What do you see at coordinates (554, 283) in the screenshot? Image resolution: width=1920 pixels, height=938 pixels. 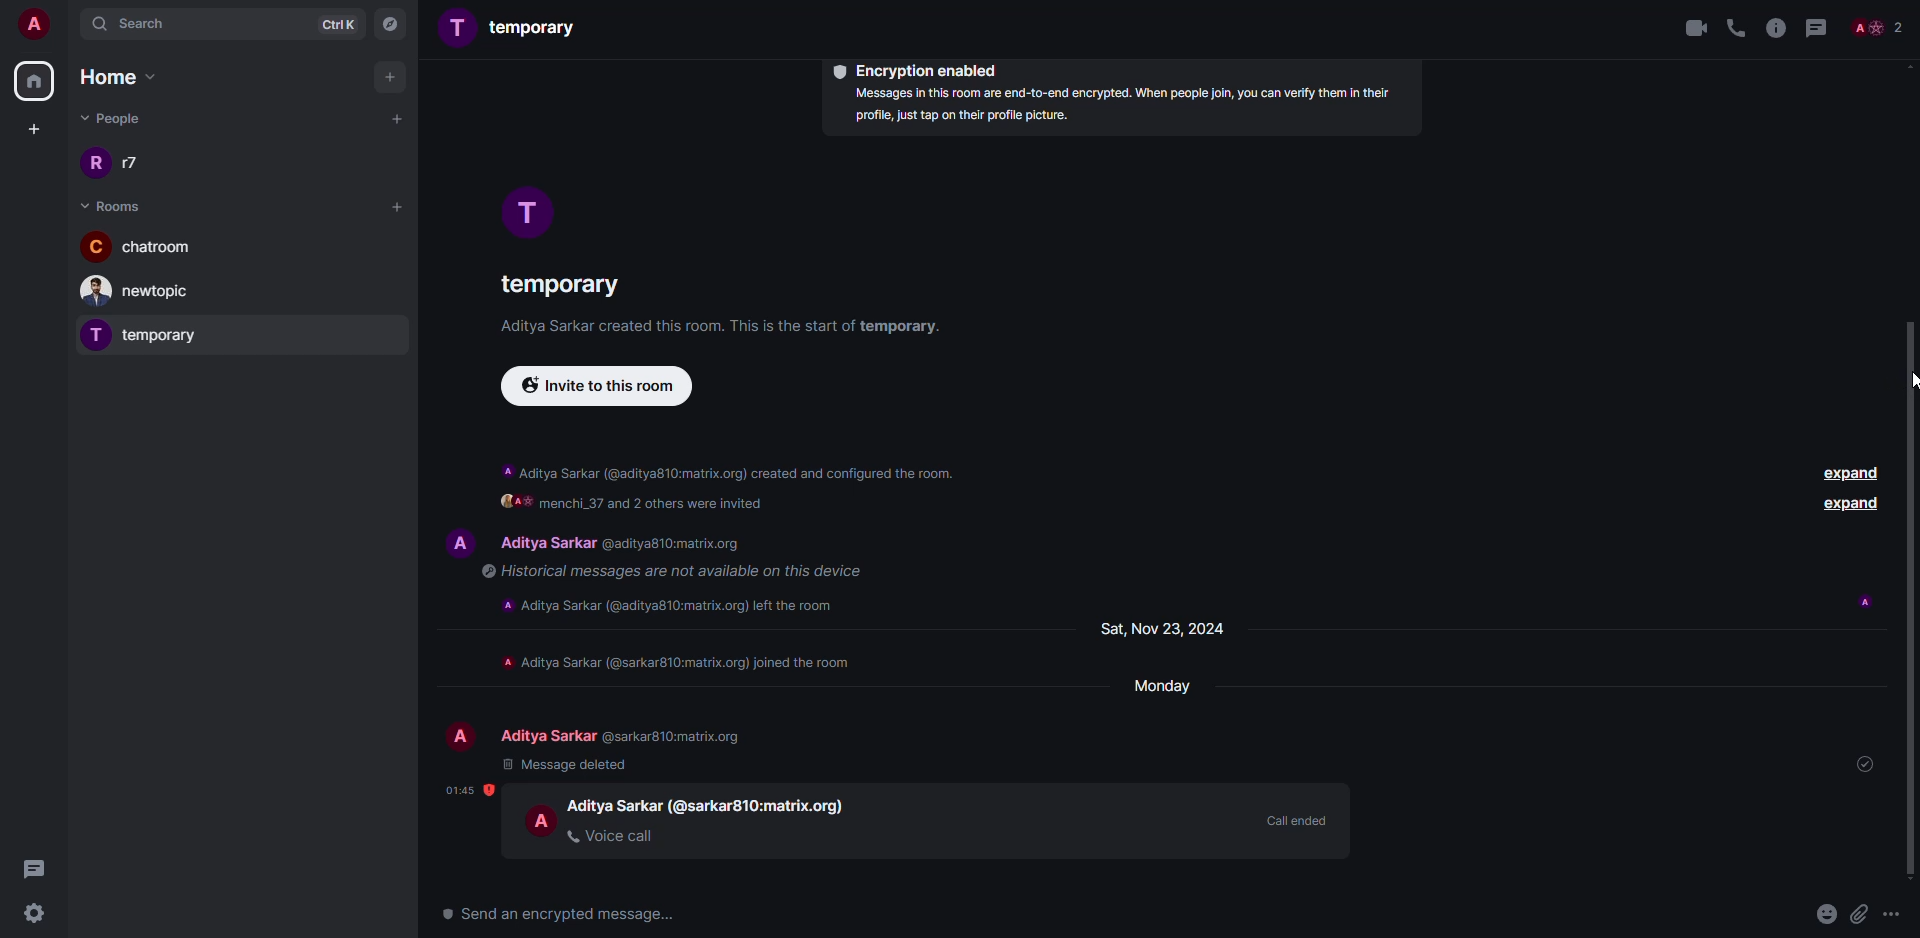 I see `temporary` at bounding box center [554, 283].